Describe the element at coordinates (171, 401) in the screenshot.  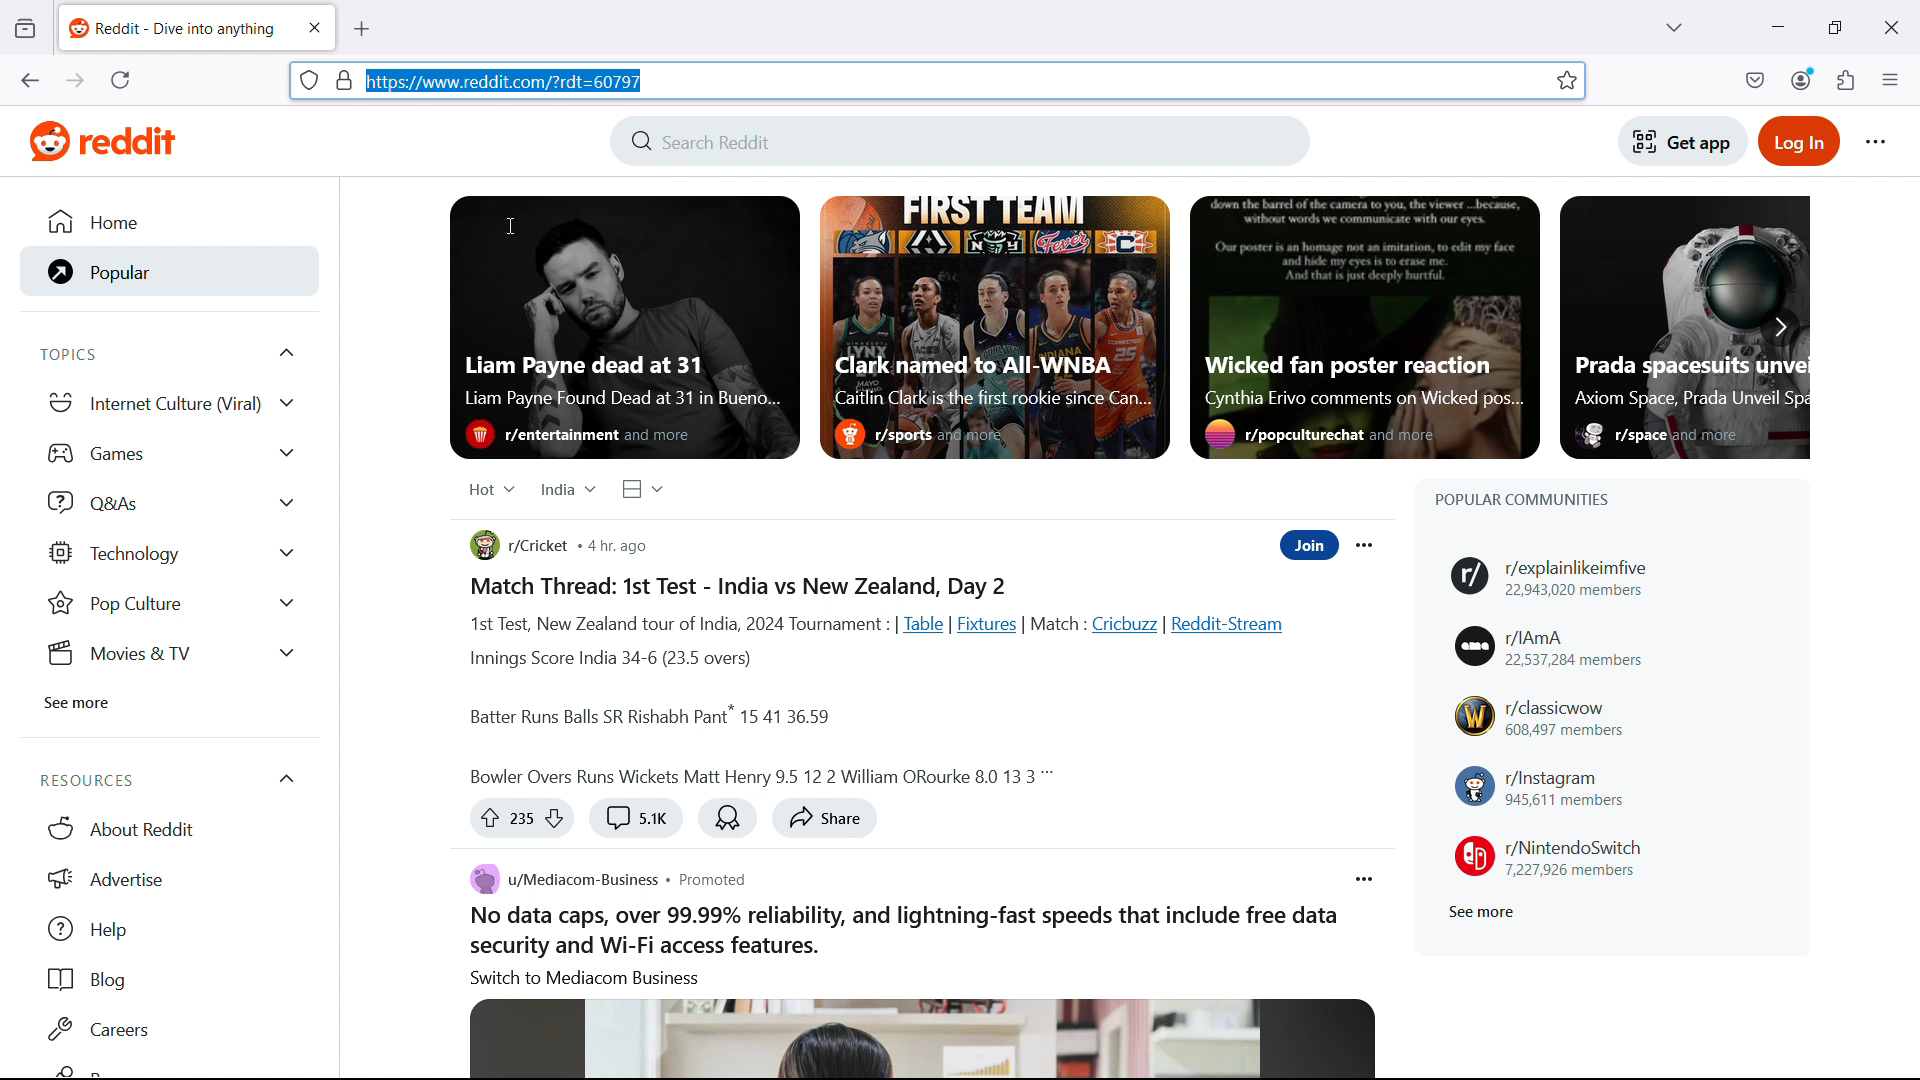
I see `Internet culture viral` at that location.